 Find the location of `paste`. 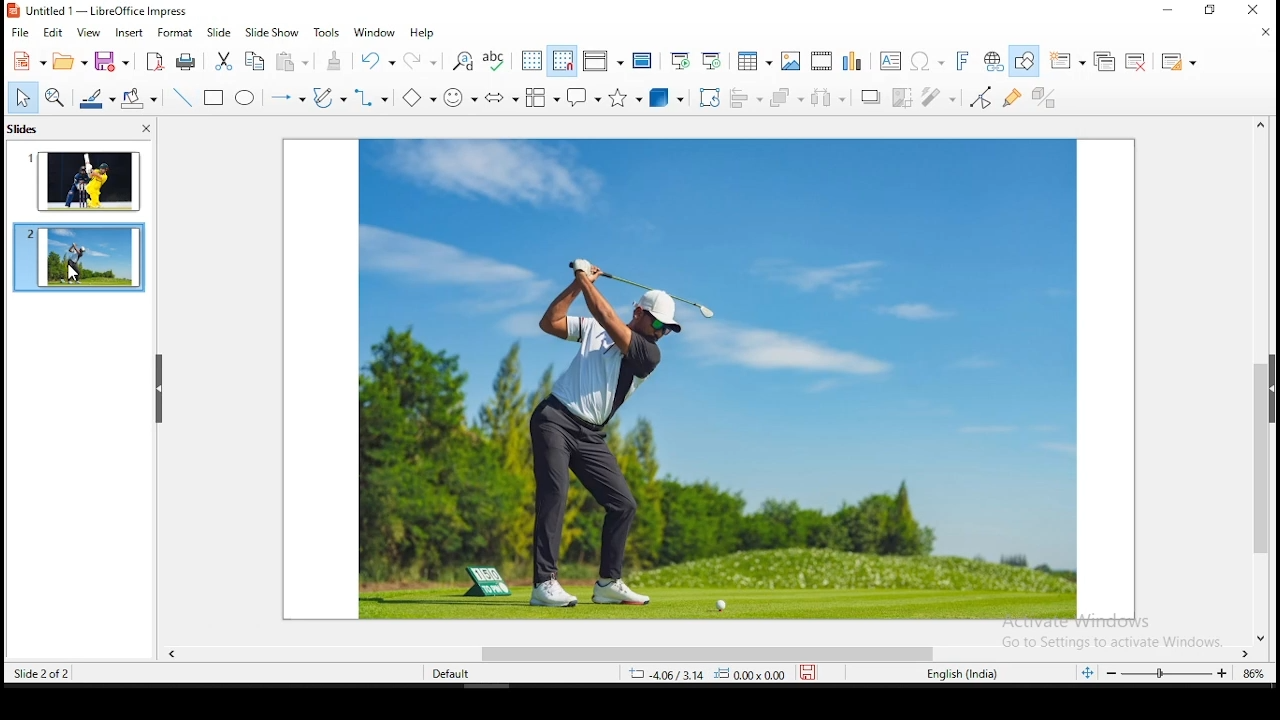

paste is located at coordinates (290, 62).